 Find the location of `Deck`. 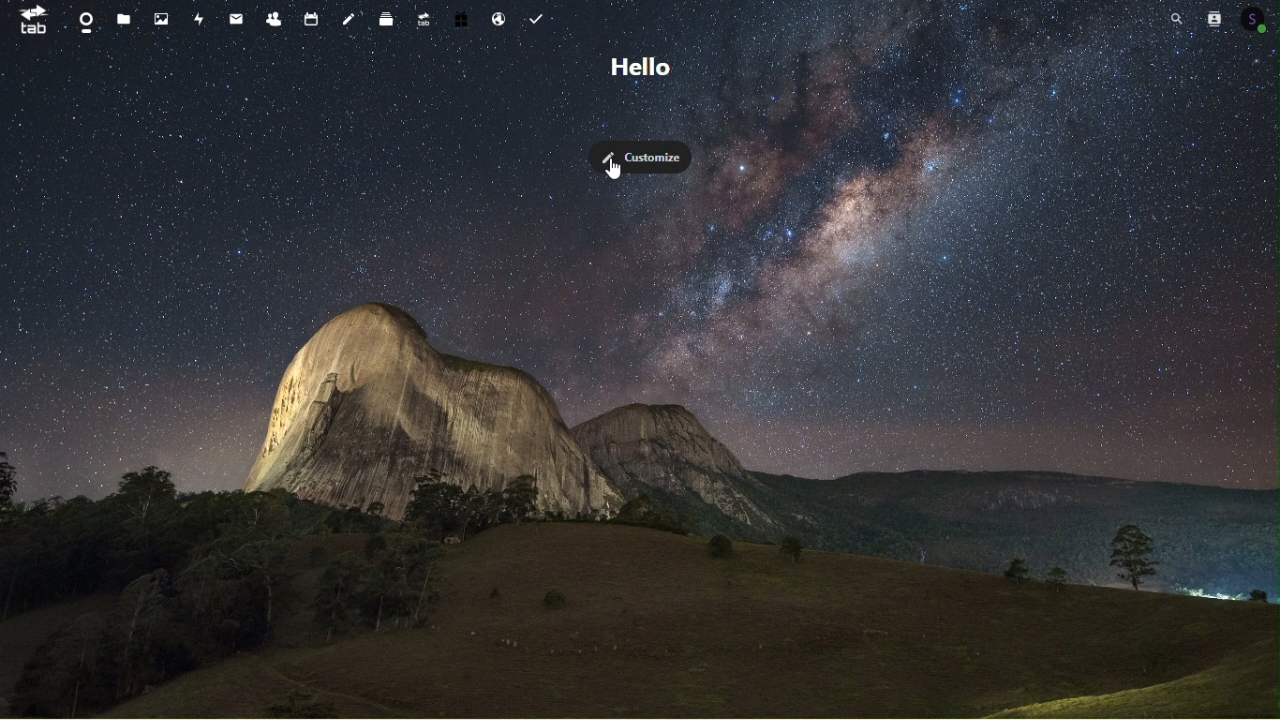

Deck is located at coordinates (389, 16).